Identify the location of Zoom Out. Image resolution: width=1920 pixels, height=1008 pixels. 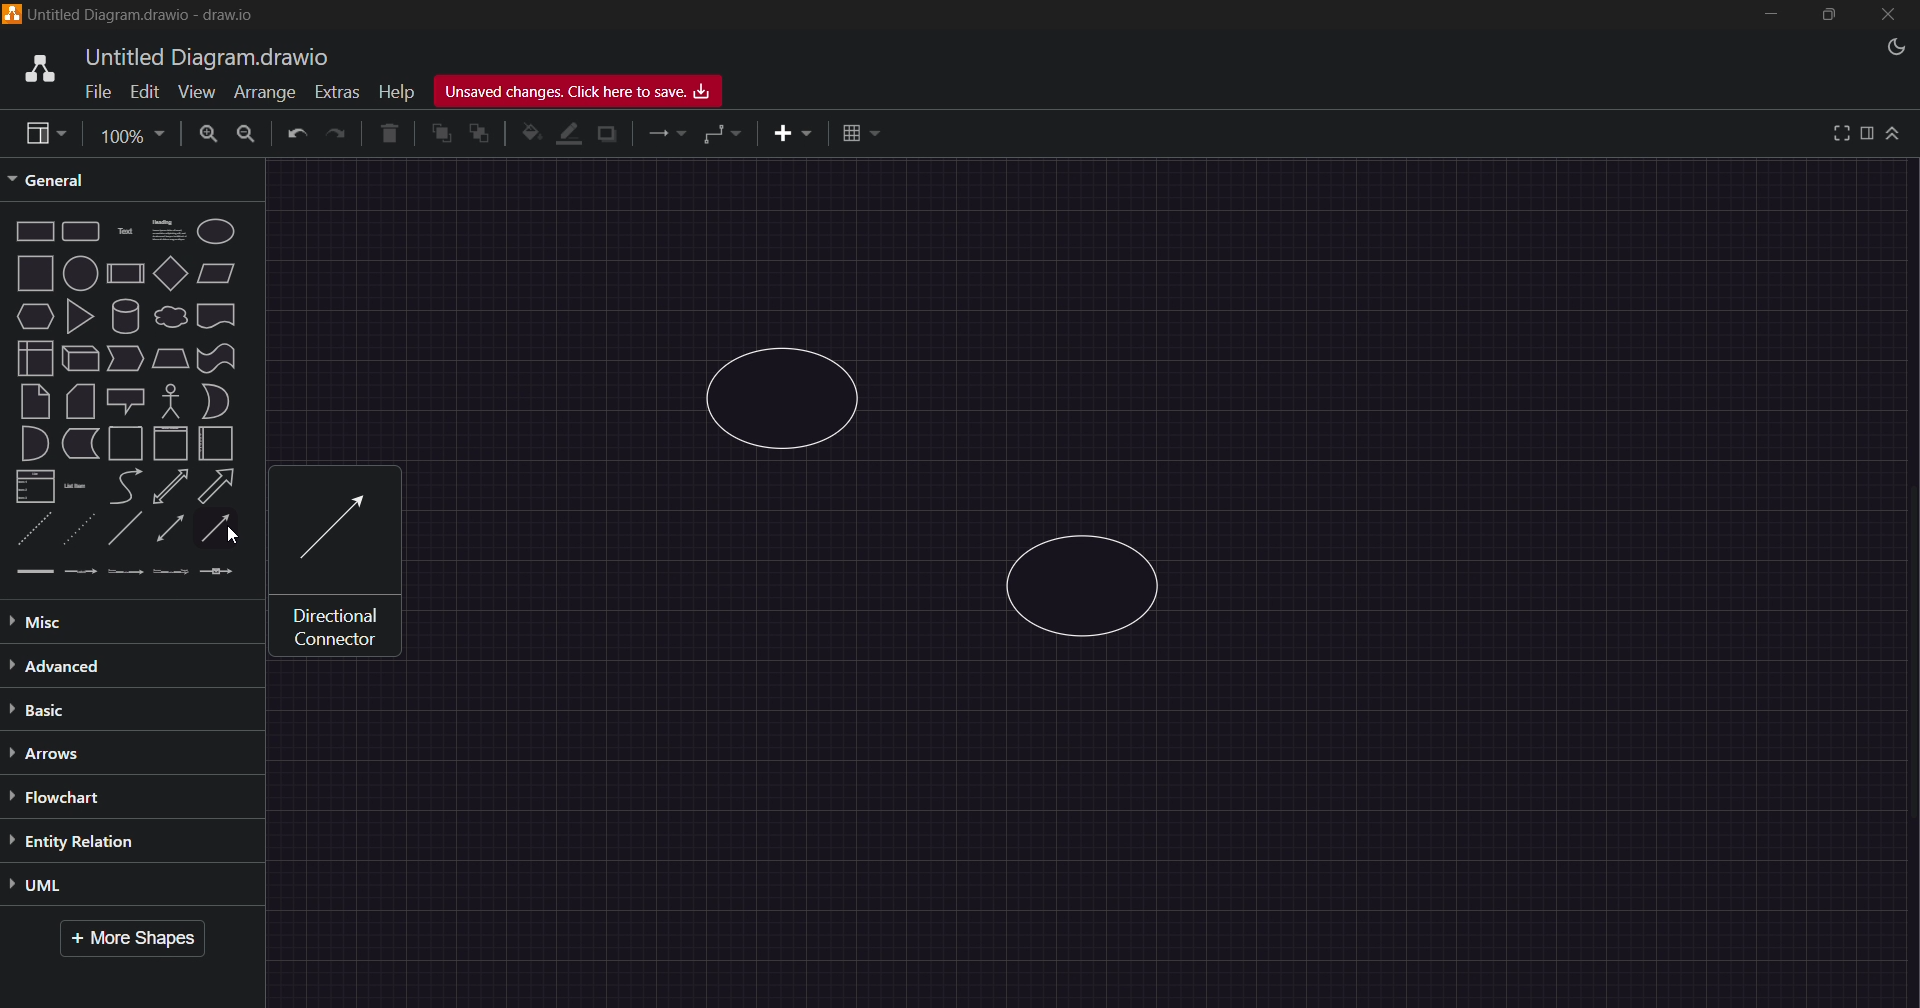
(247, 136).